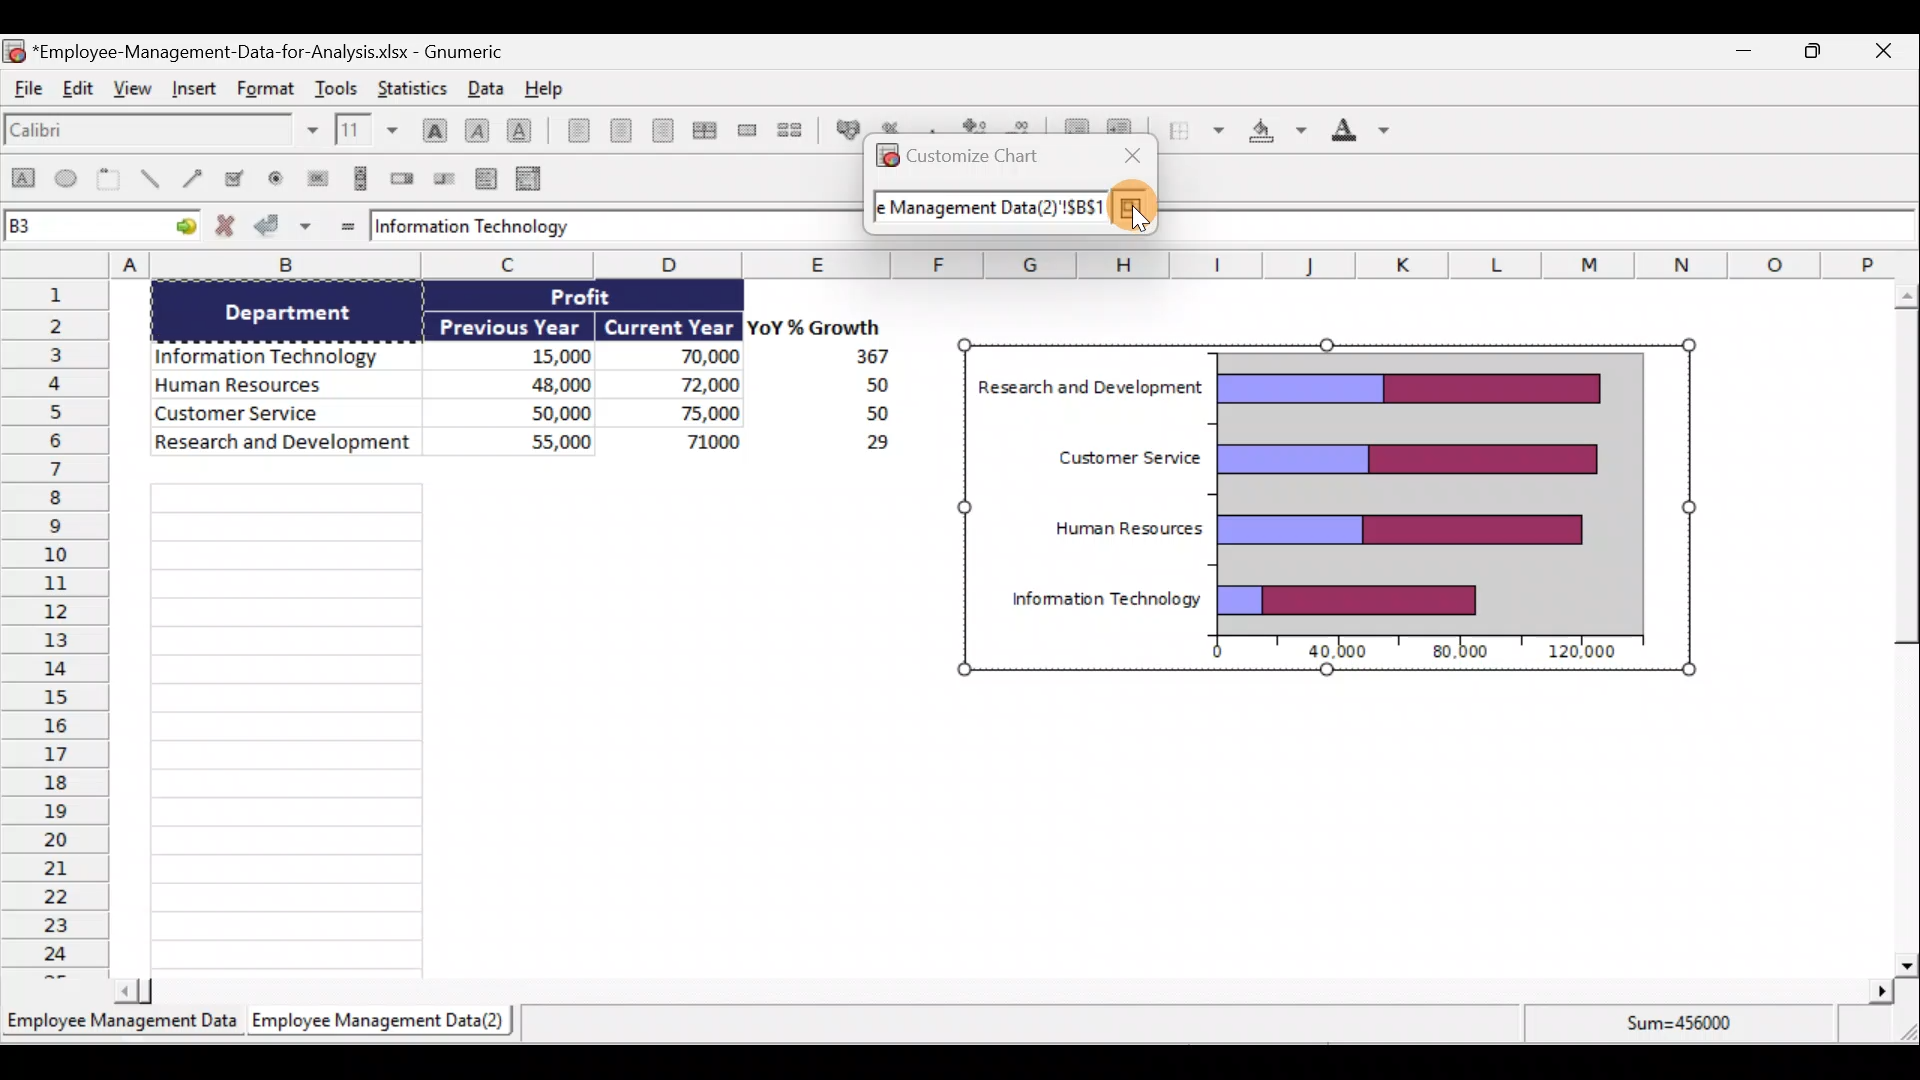  Describe the element at coordinates (55, 626) in the screenshot. I see `Rows` at that location.